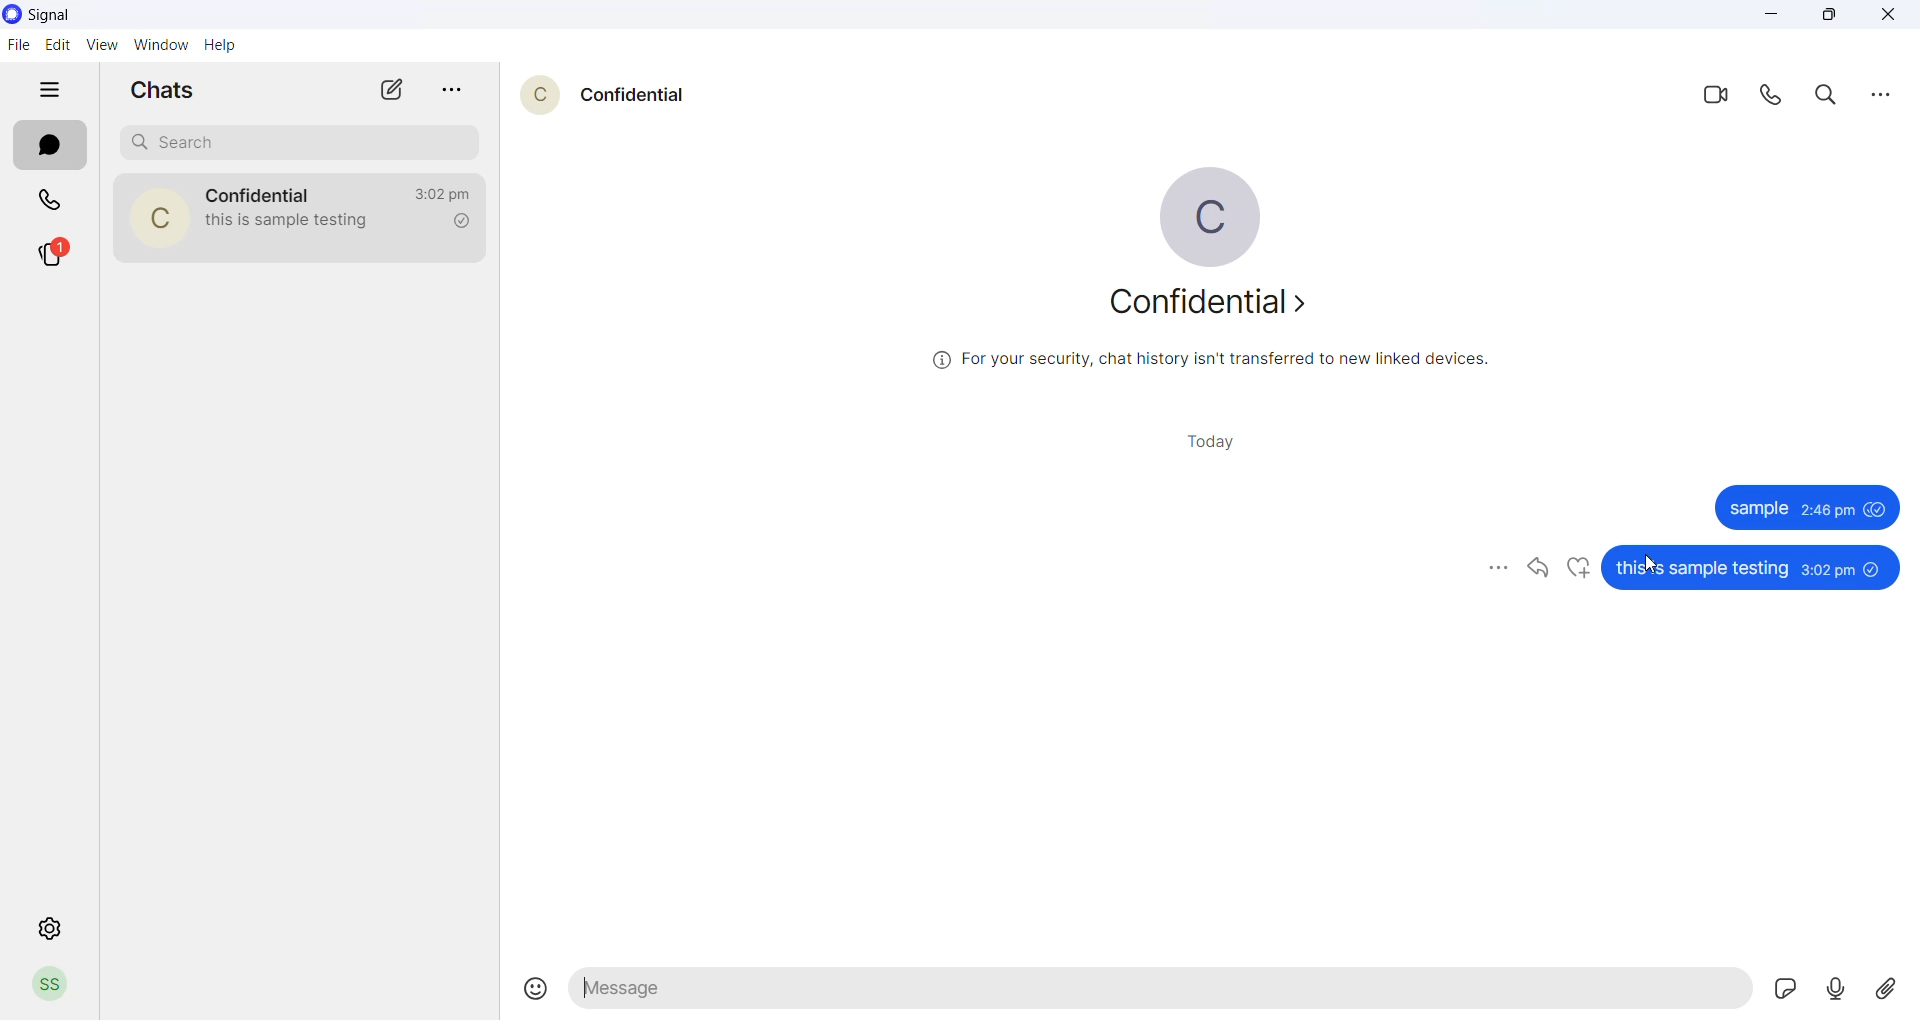  I want to click on share attachment, so click(1883, 993).